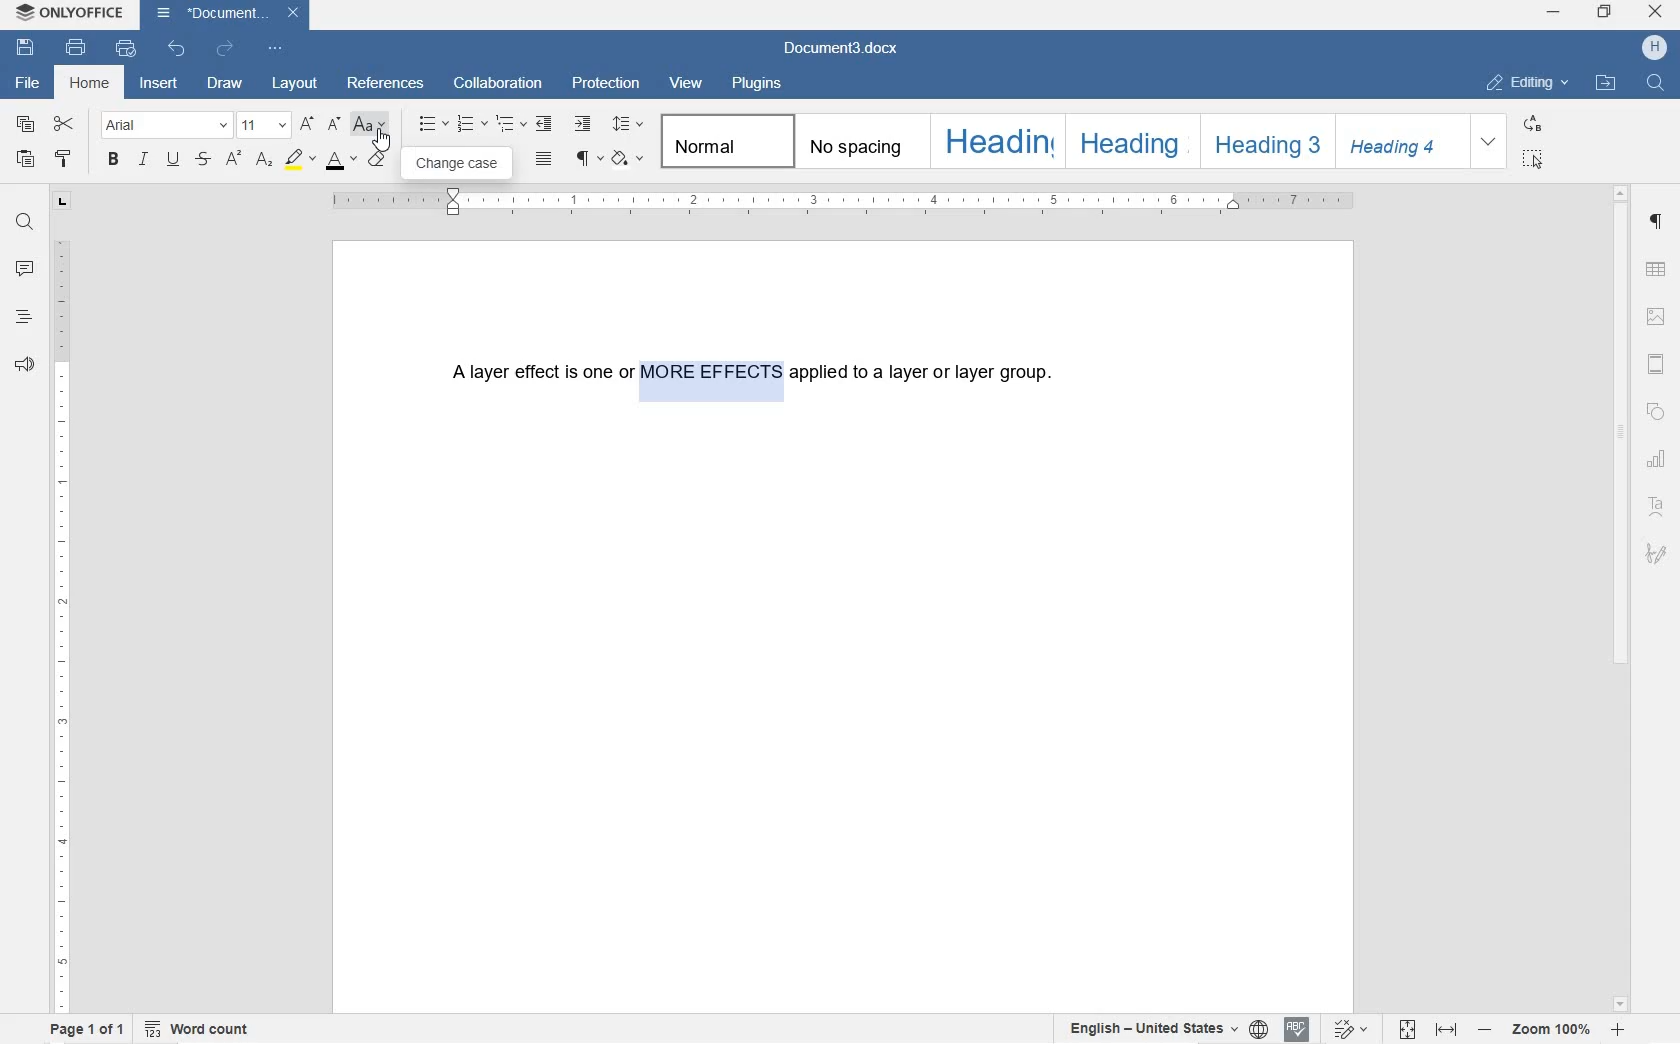 The height and width of the screenshot is (1044, 1680). I want to click on CHART, so click(1659, 459).